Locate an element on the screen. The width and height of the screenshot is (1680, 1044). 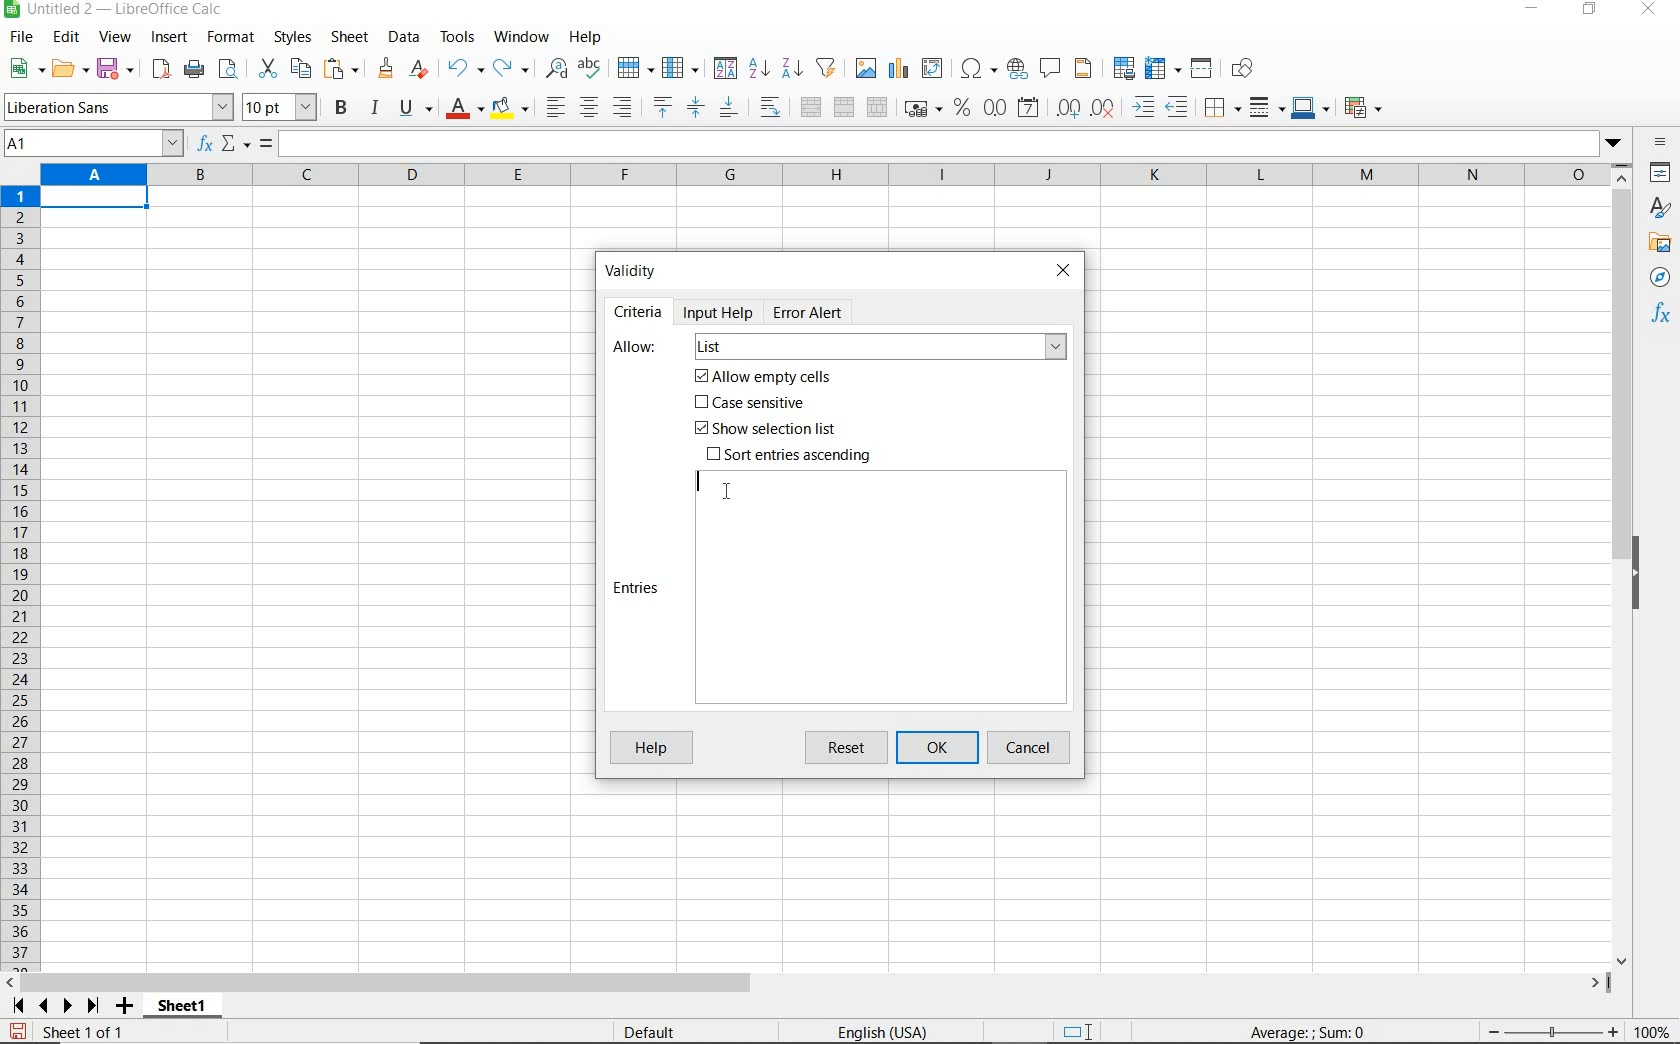
bold is located at coordinates (343, 107).